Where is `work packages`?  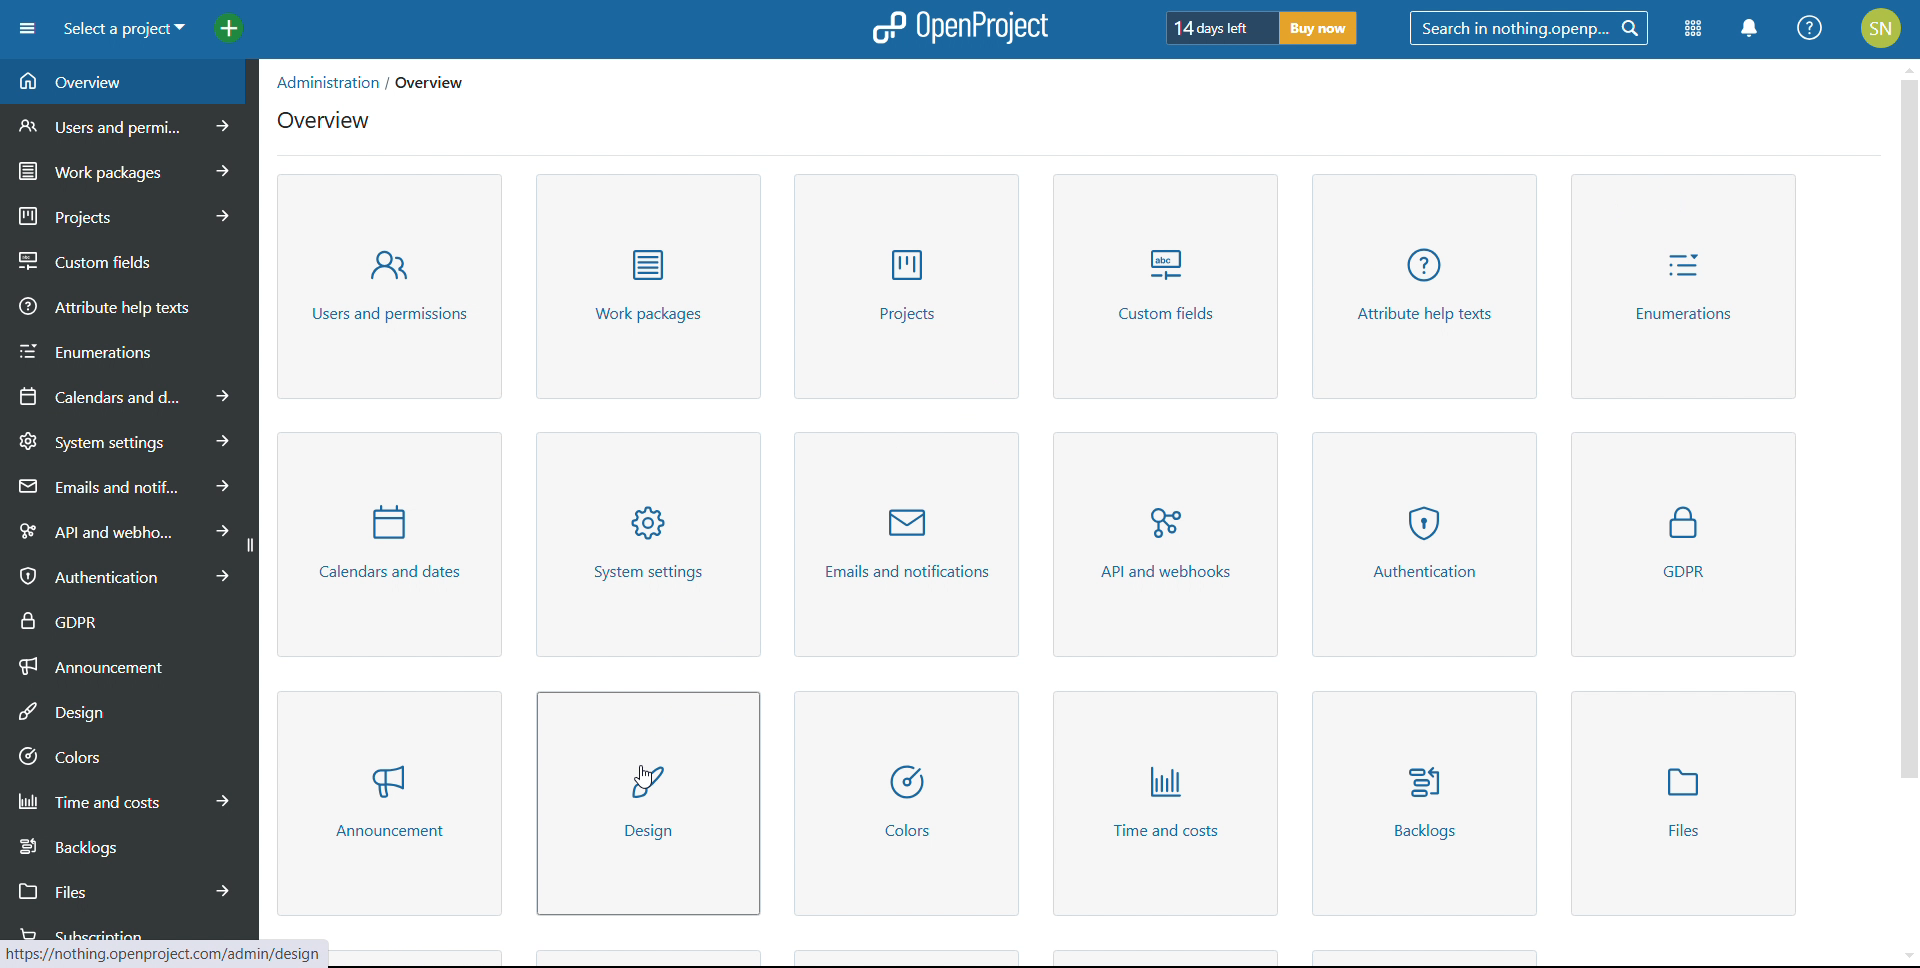 work packages is located at coordinates (909, 286).